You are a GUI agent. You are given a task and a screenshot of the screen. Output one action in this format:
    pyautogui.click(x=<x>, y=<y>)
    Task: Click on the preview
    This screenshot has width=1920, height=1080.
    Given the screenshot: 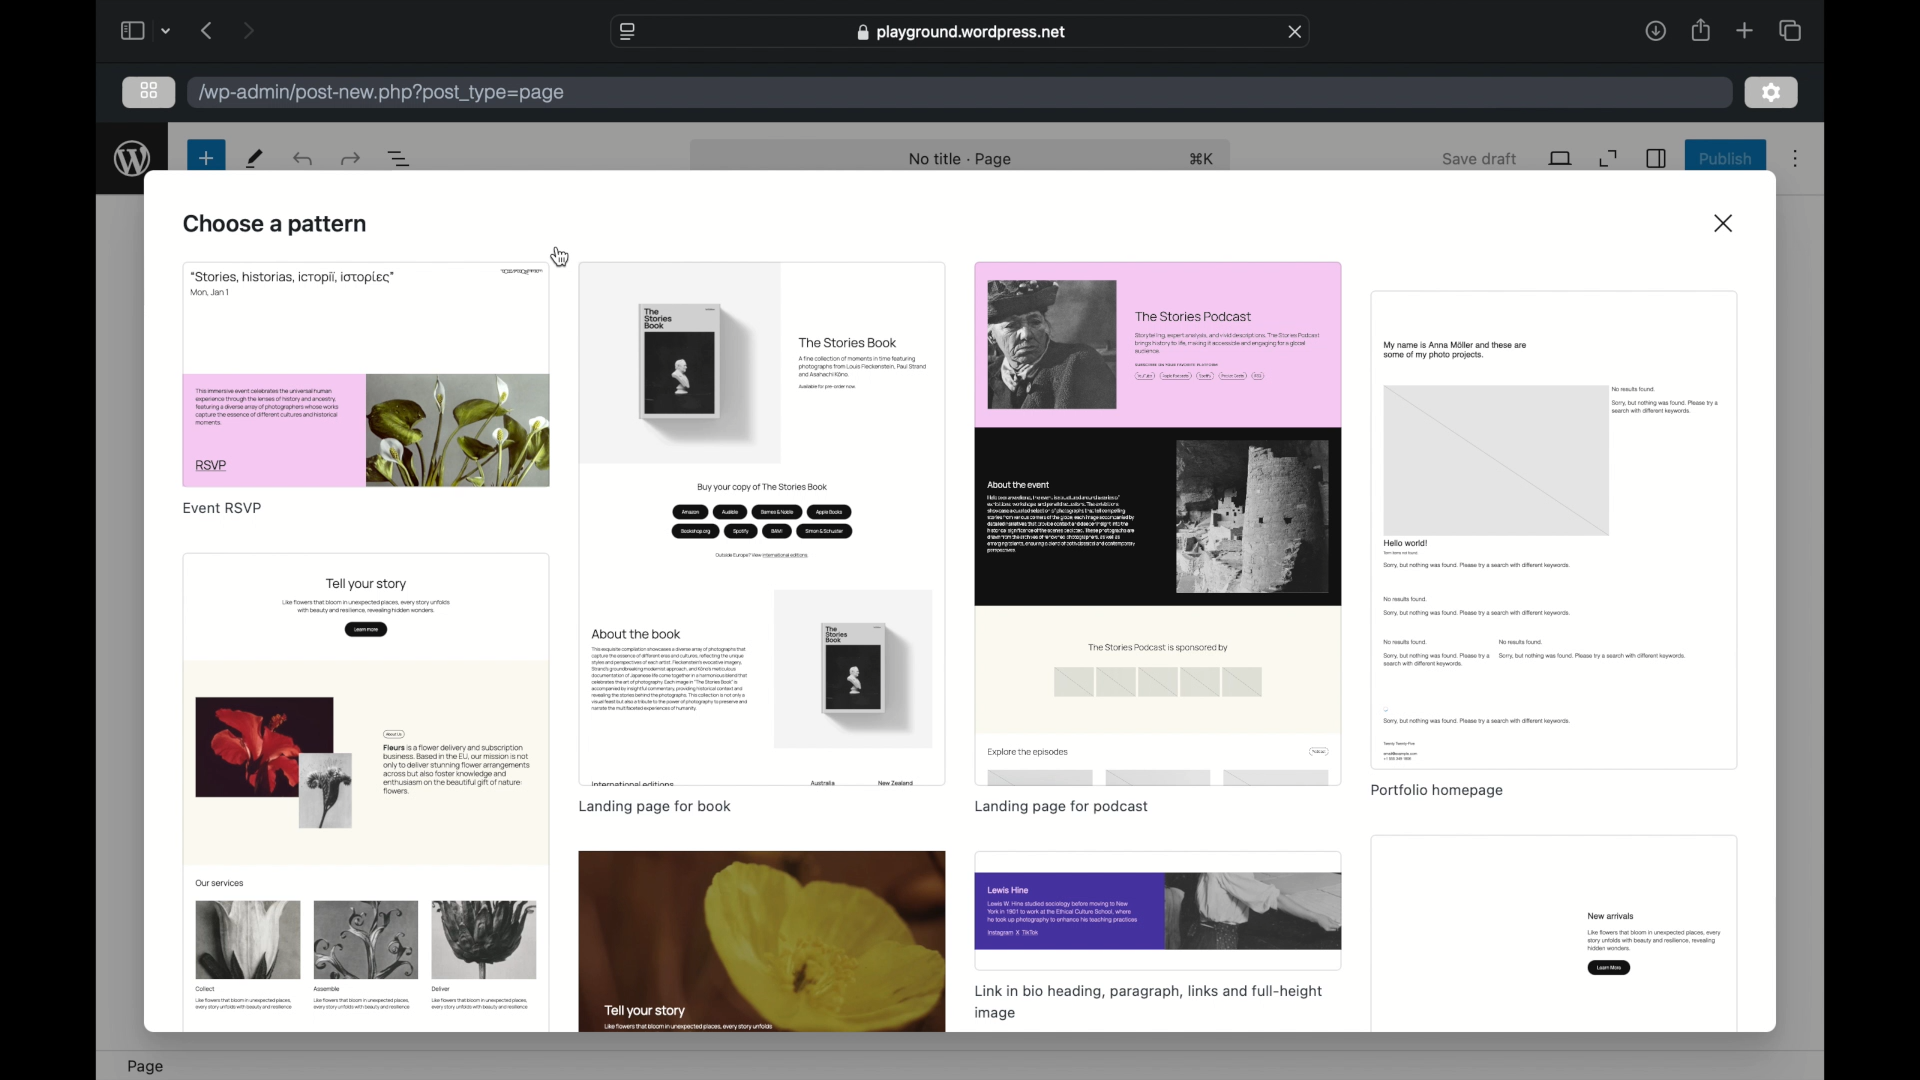 What is the action you would take?
    pyautogui.click(x=1160, y=912)
    